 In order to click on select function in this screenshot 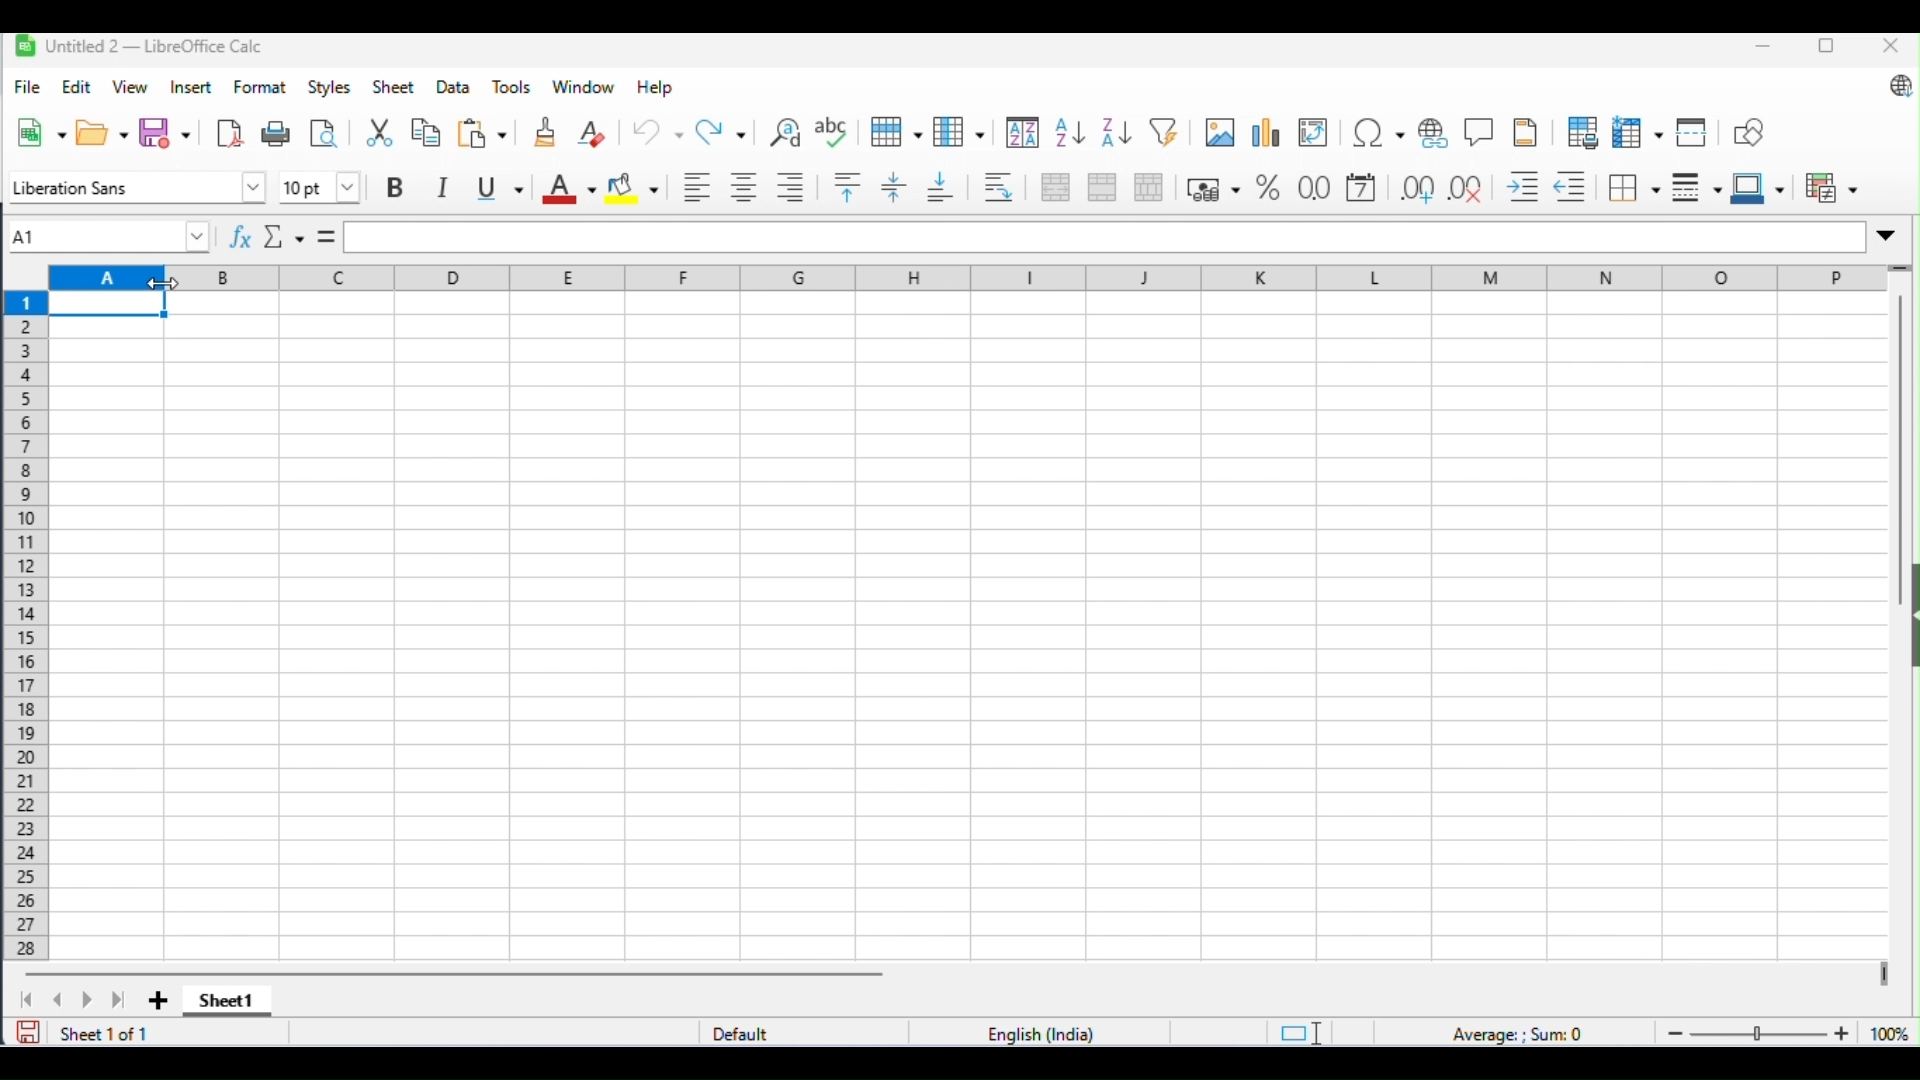, I will do `click(283, 235)`.